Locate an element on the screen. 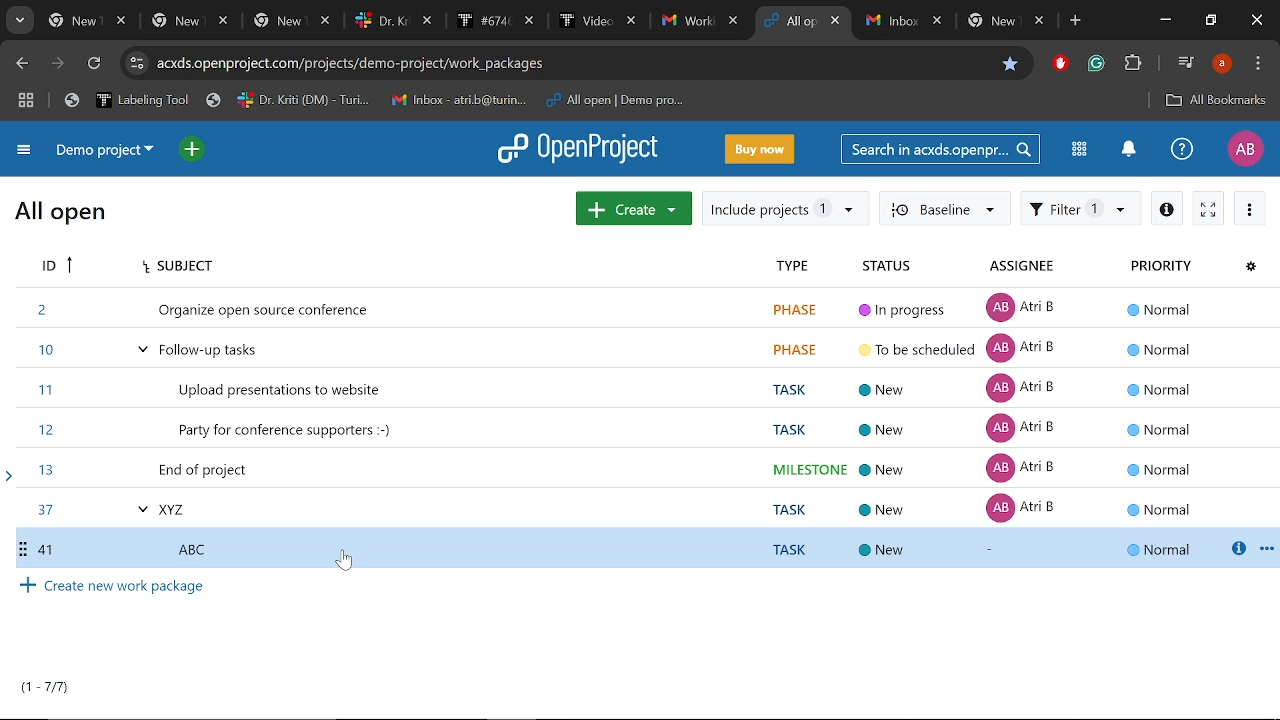 The image size is (1280, 720). Other tabs is located at coordinates (959, 21).